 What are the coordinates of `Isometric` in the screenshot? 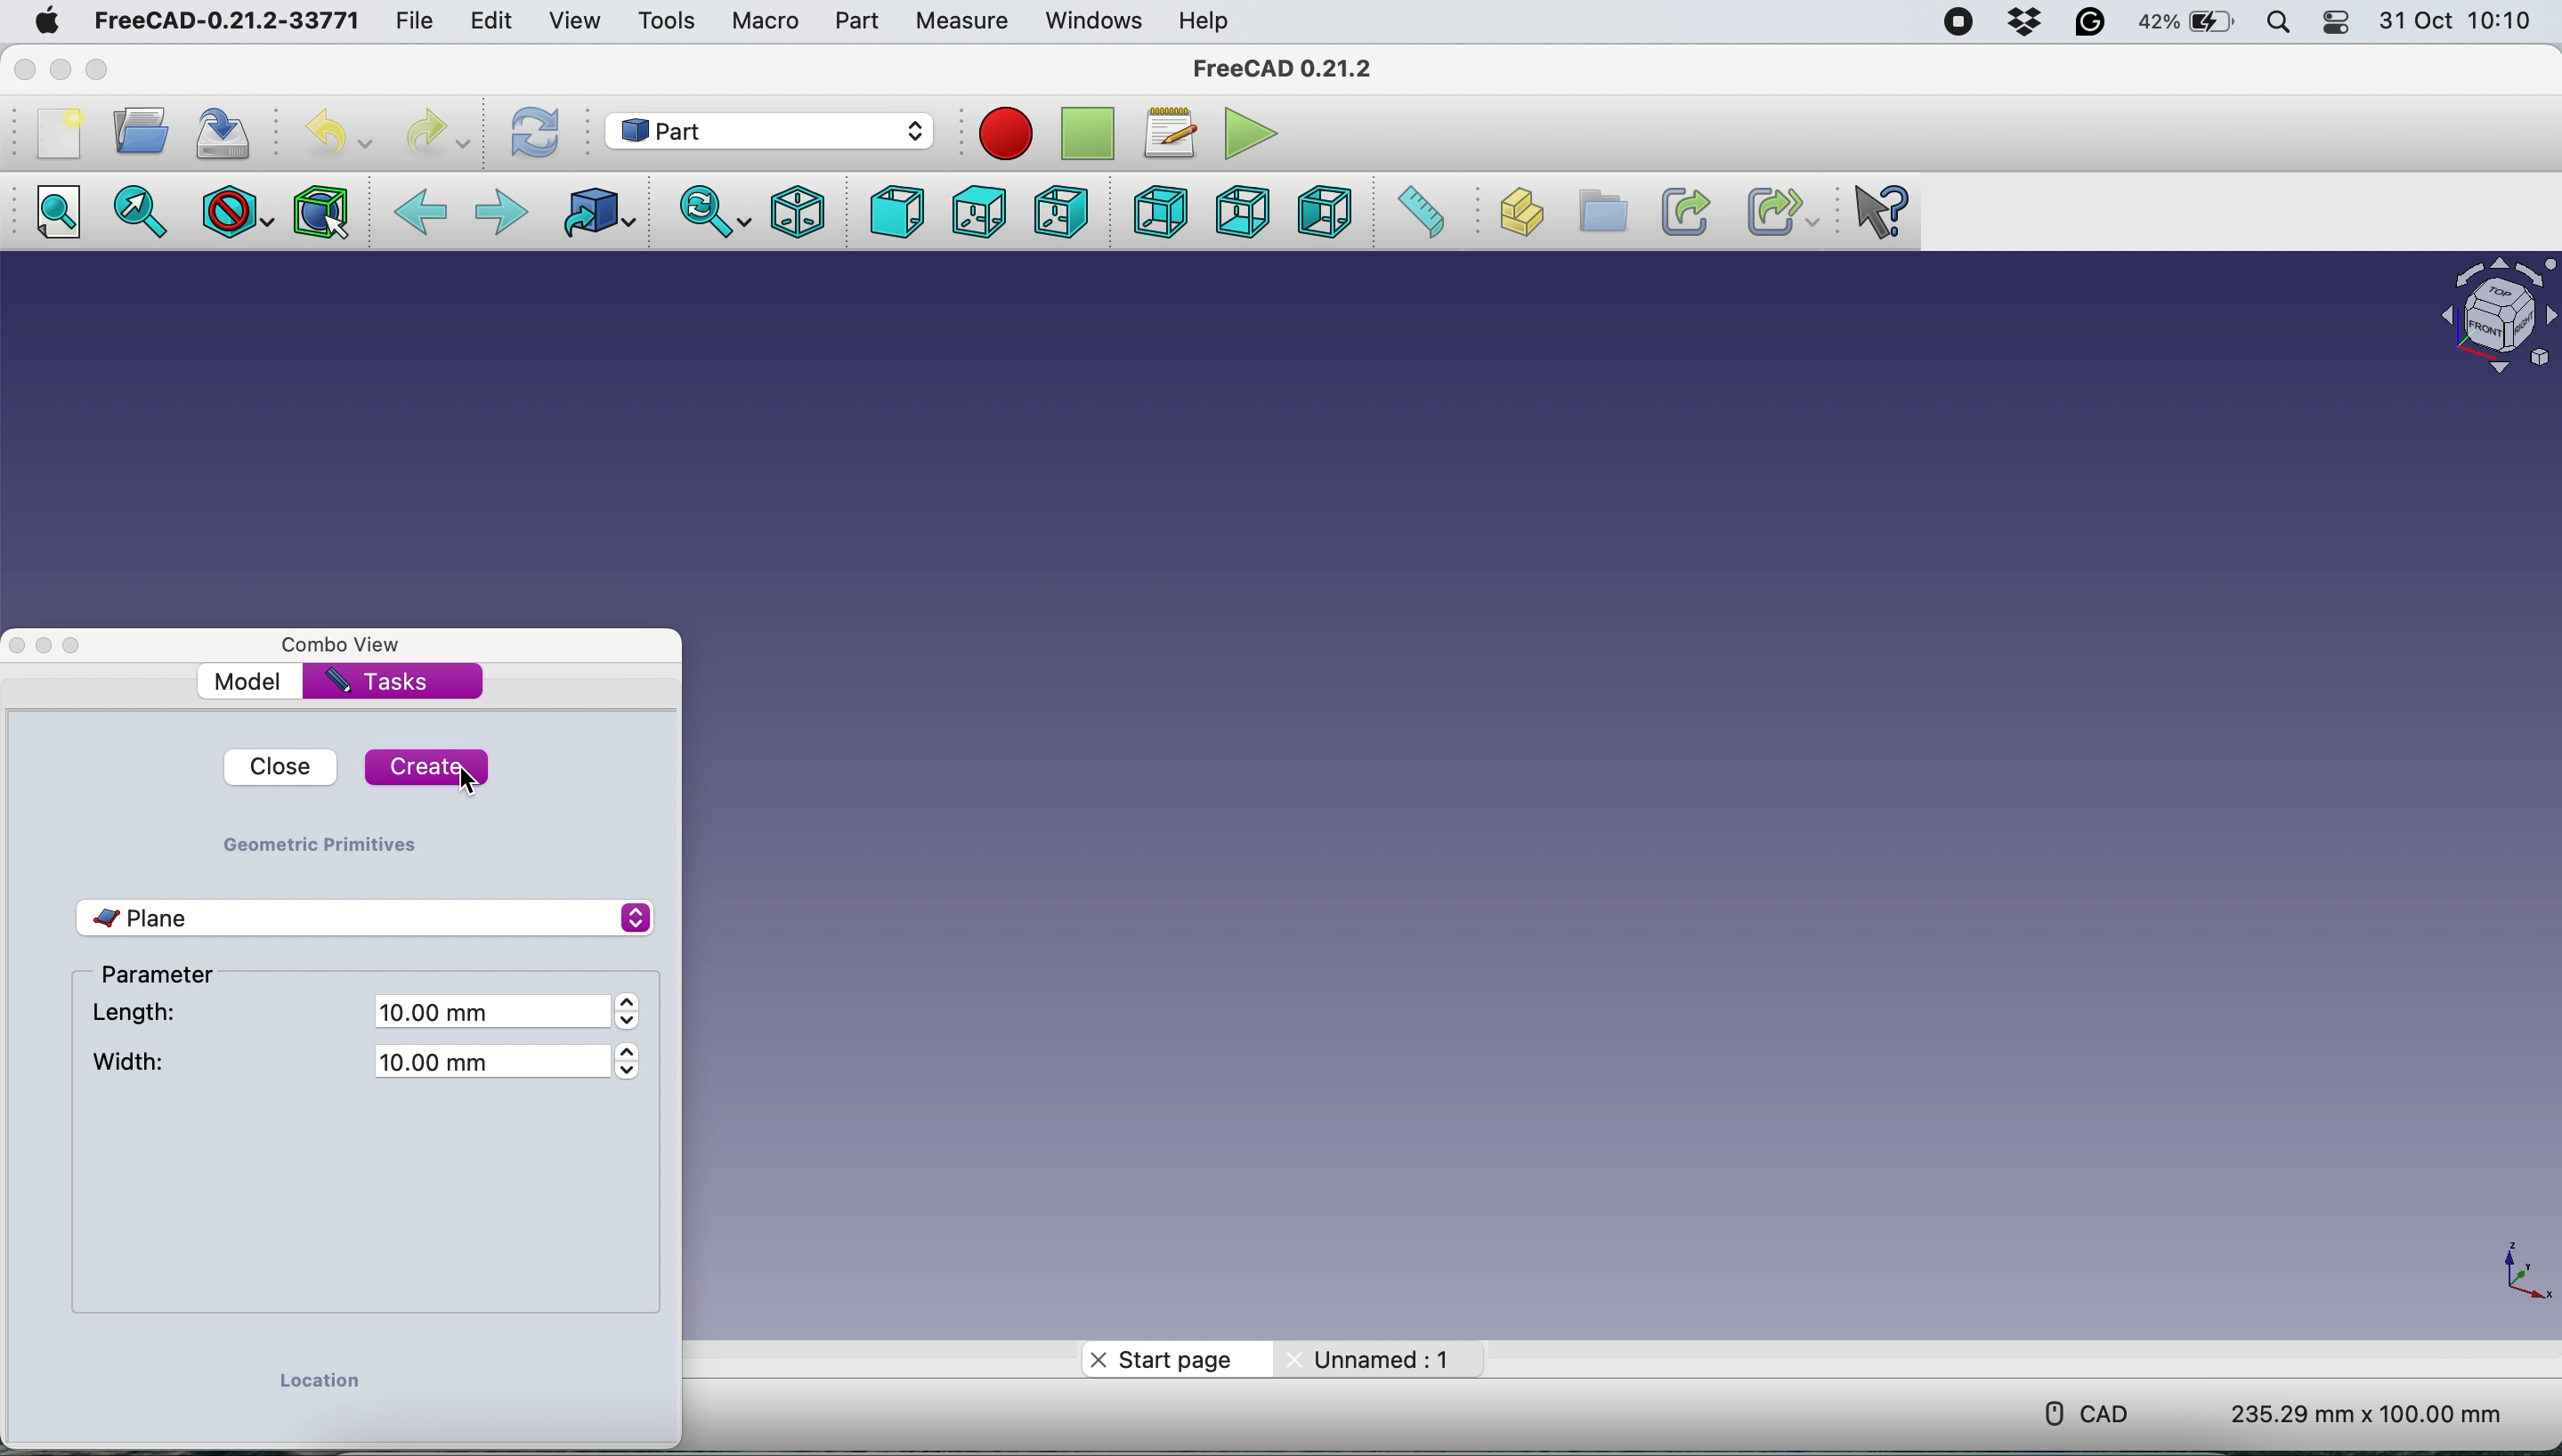 It's located at (801, 212).